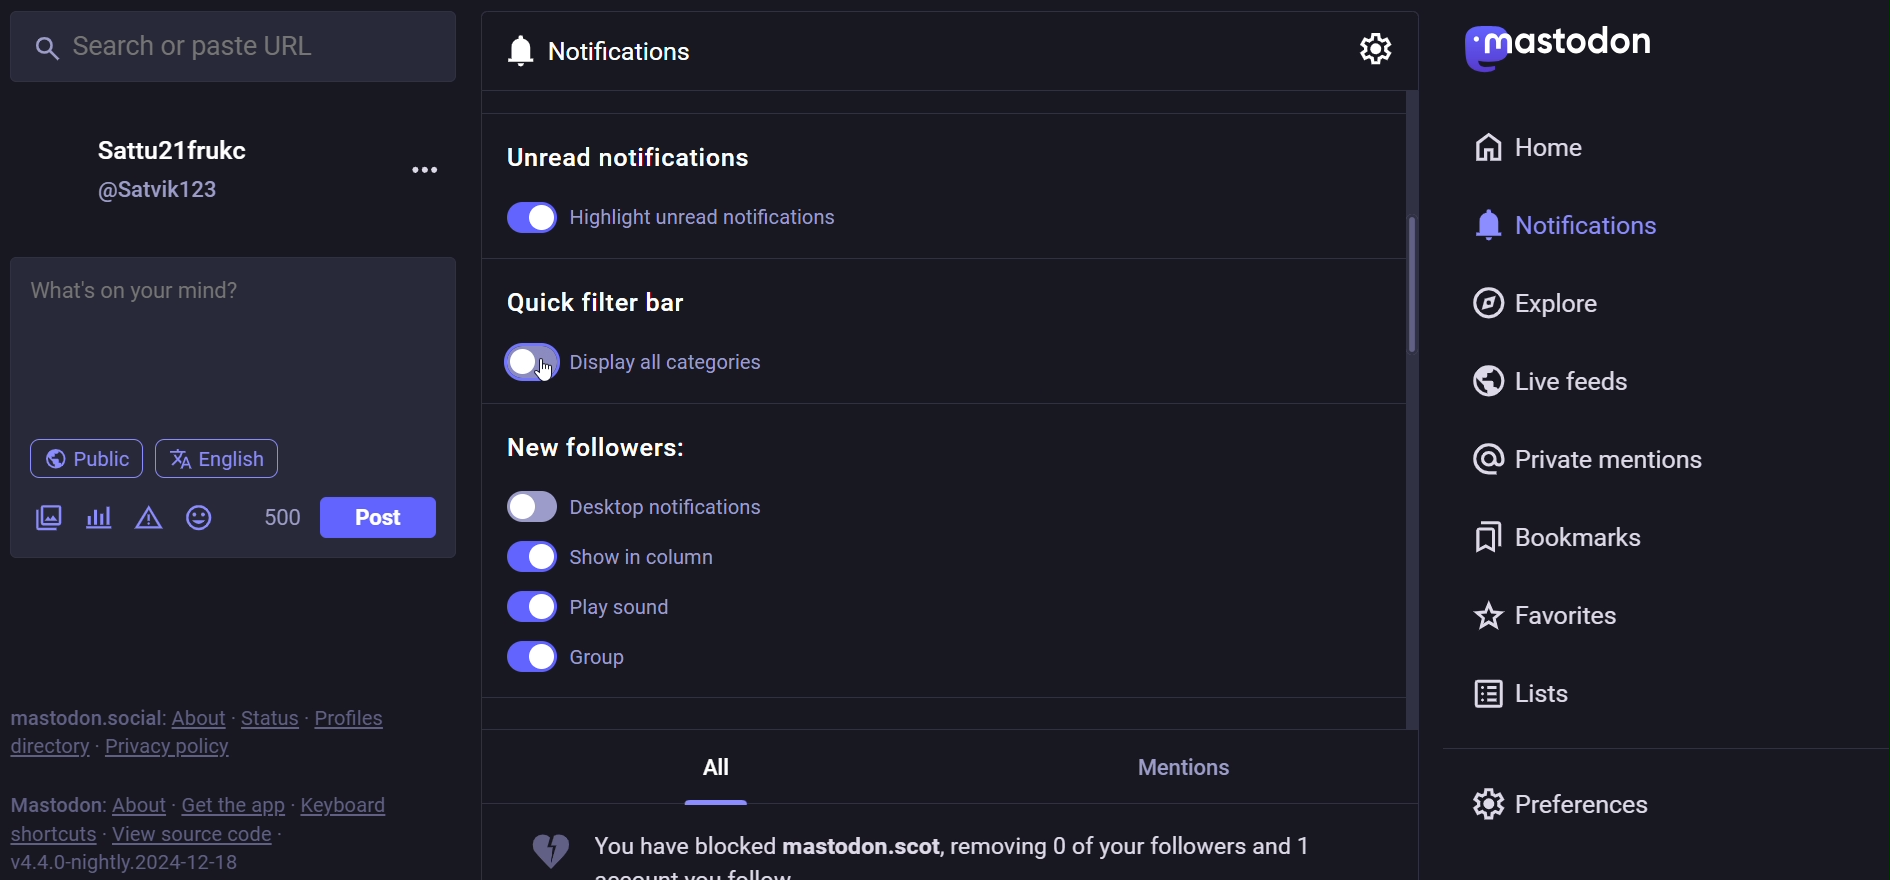 This screenshot has width=1890, height=880. I want to click on new followers, so click(608, 446).